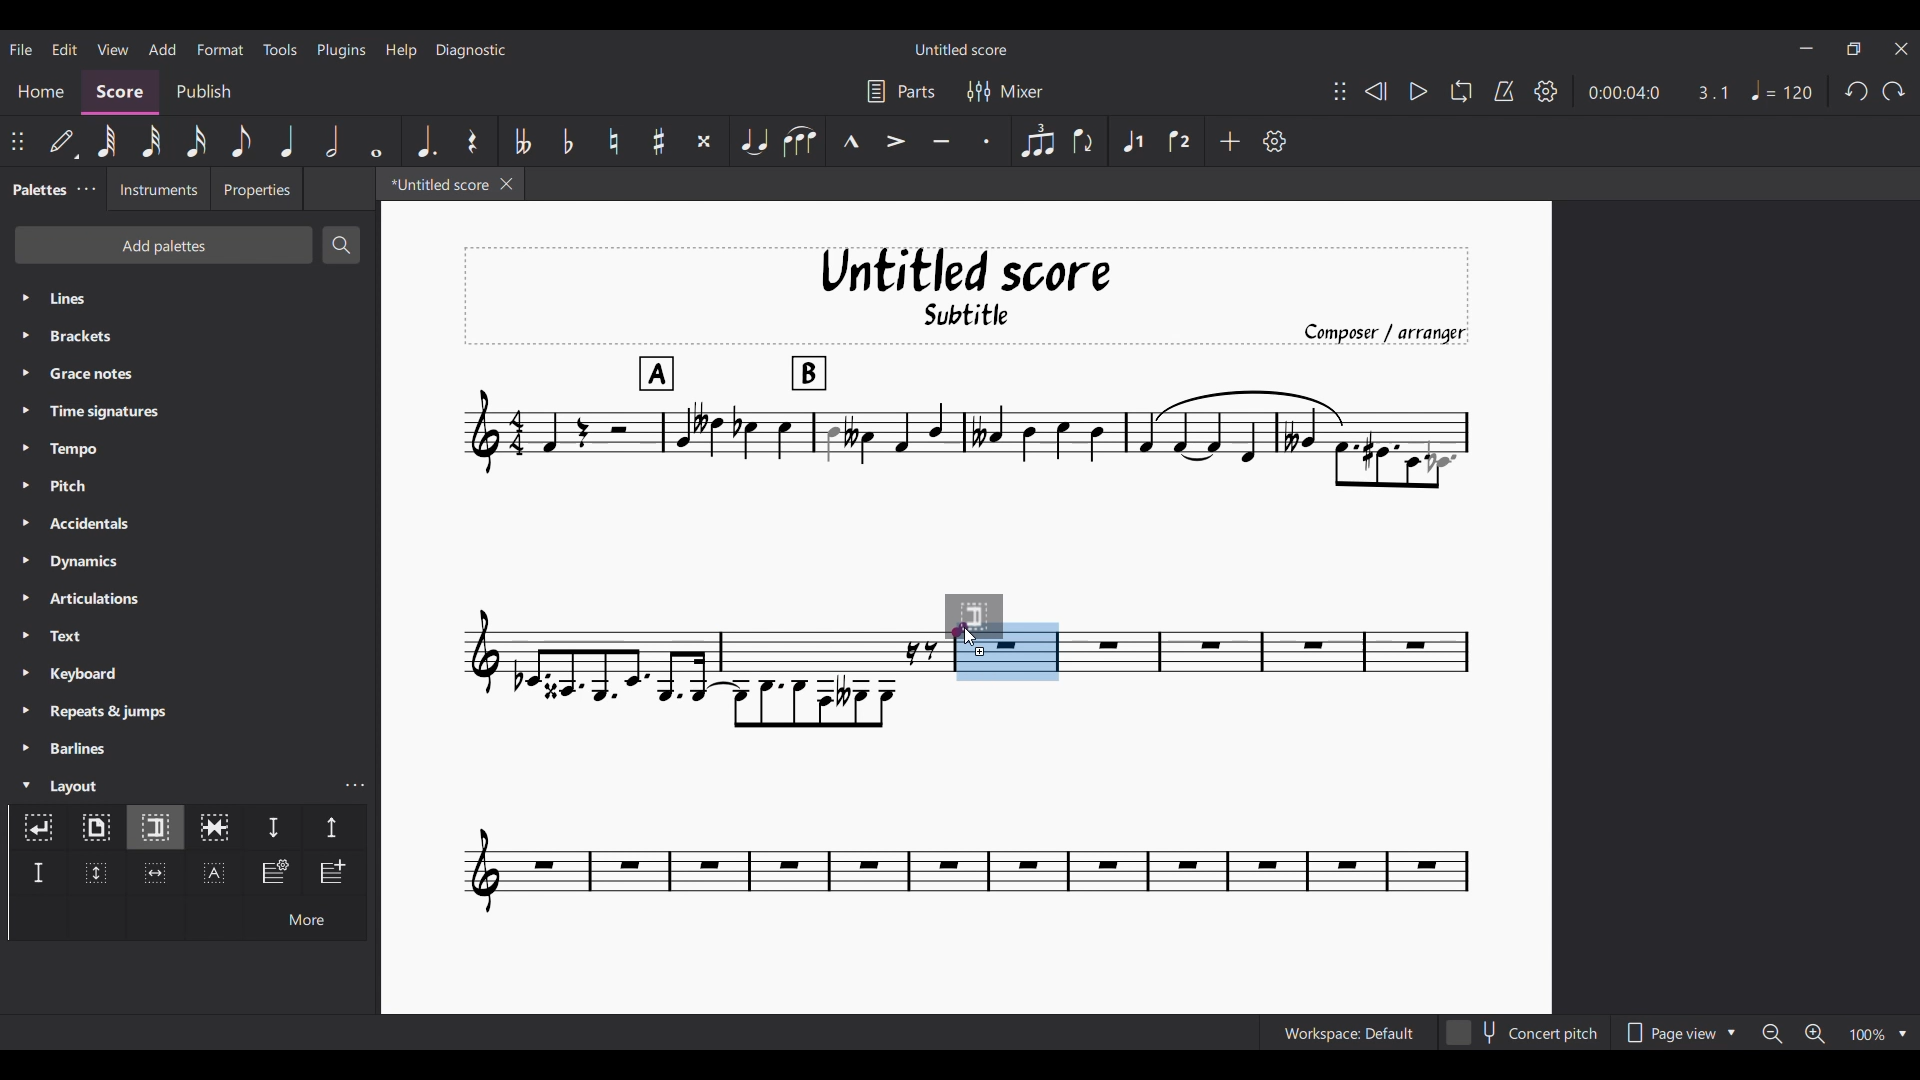 The image size is (1920, 1080). Describe the element at coordinates (1418, 91) in the screenshot. I see `Play` at that location.